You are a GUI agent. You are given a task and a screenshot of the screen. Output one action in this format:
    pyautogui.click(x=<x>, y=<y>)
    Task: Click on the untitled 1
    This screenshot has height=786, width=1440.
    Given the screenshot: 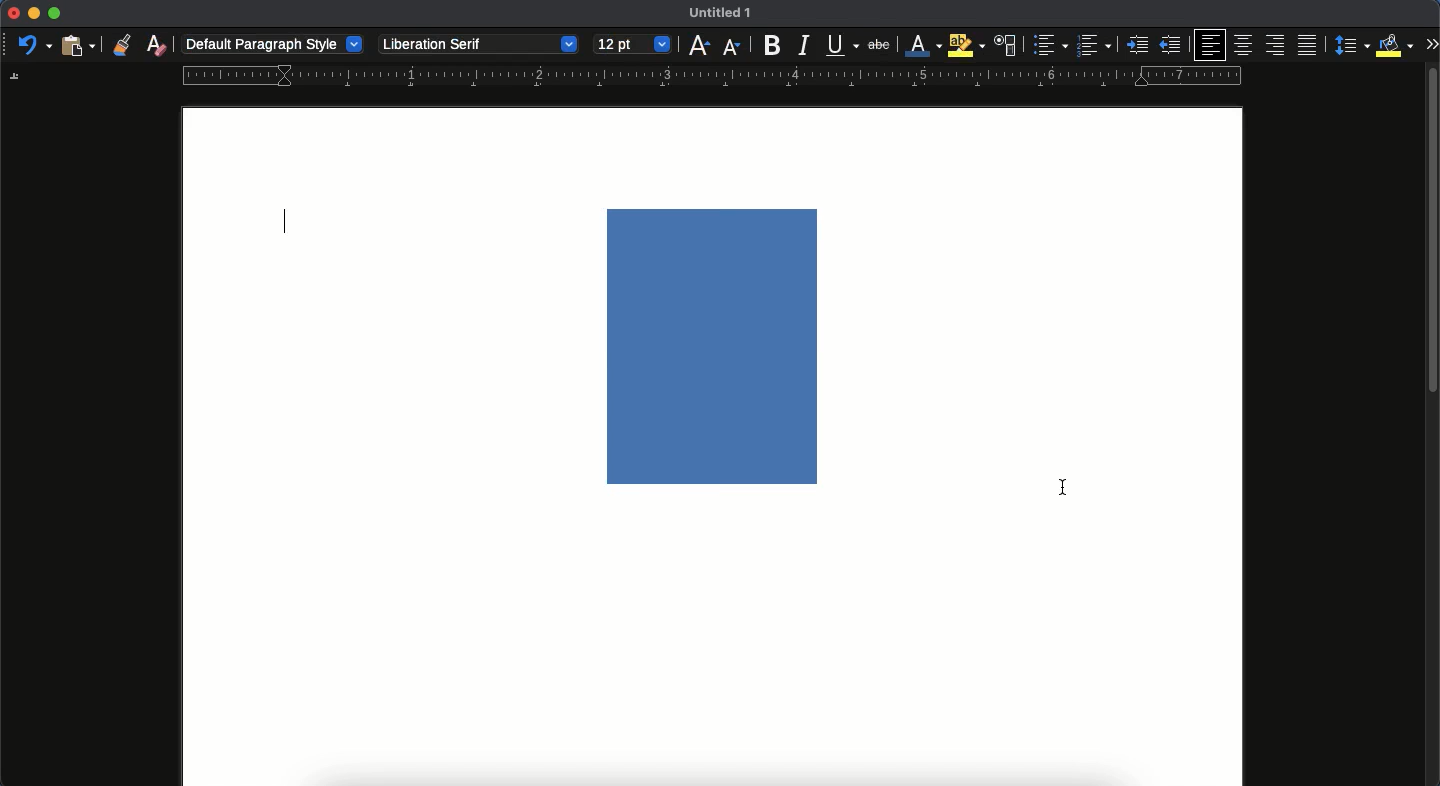 What is the action you would take?
    pyautogui.click(x=721, y=12)
    